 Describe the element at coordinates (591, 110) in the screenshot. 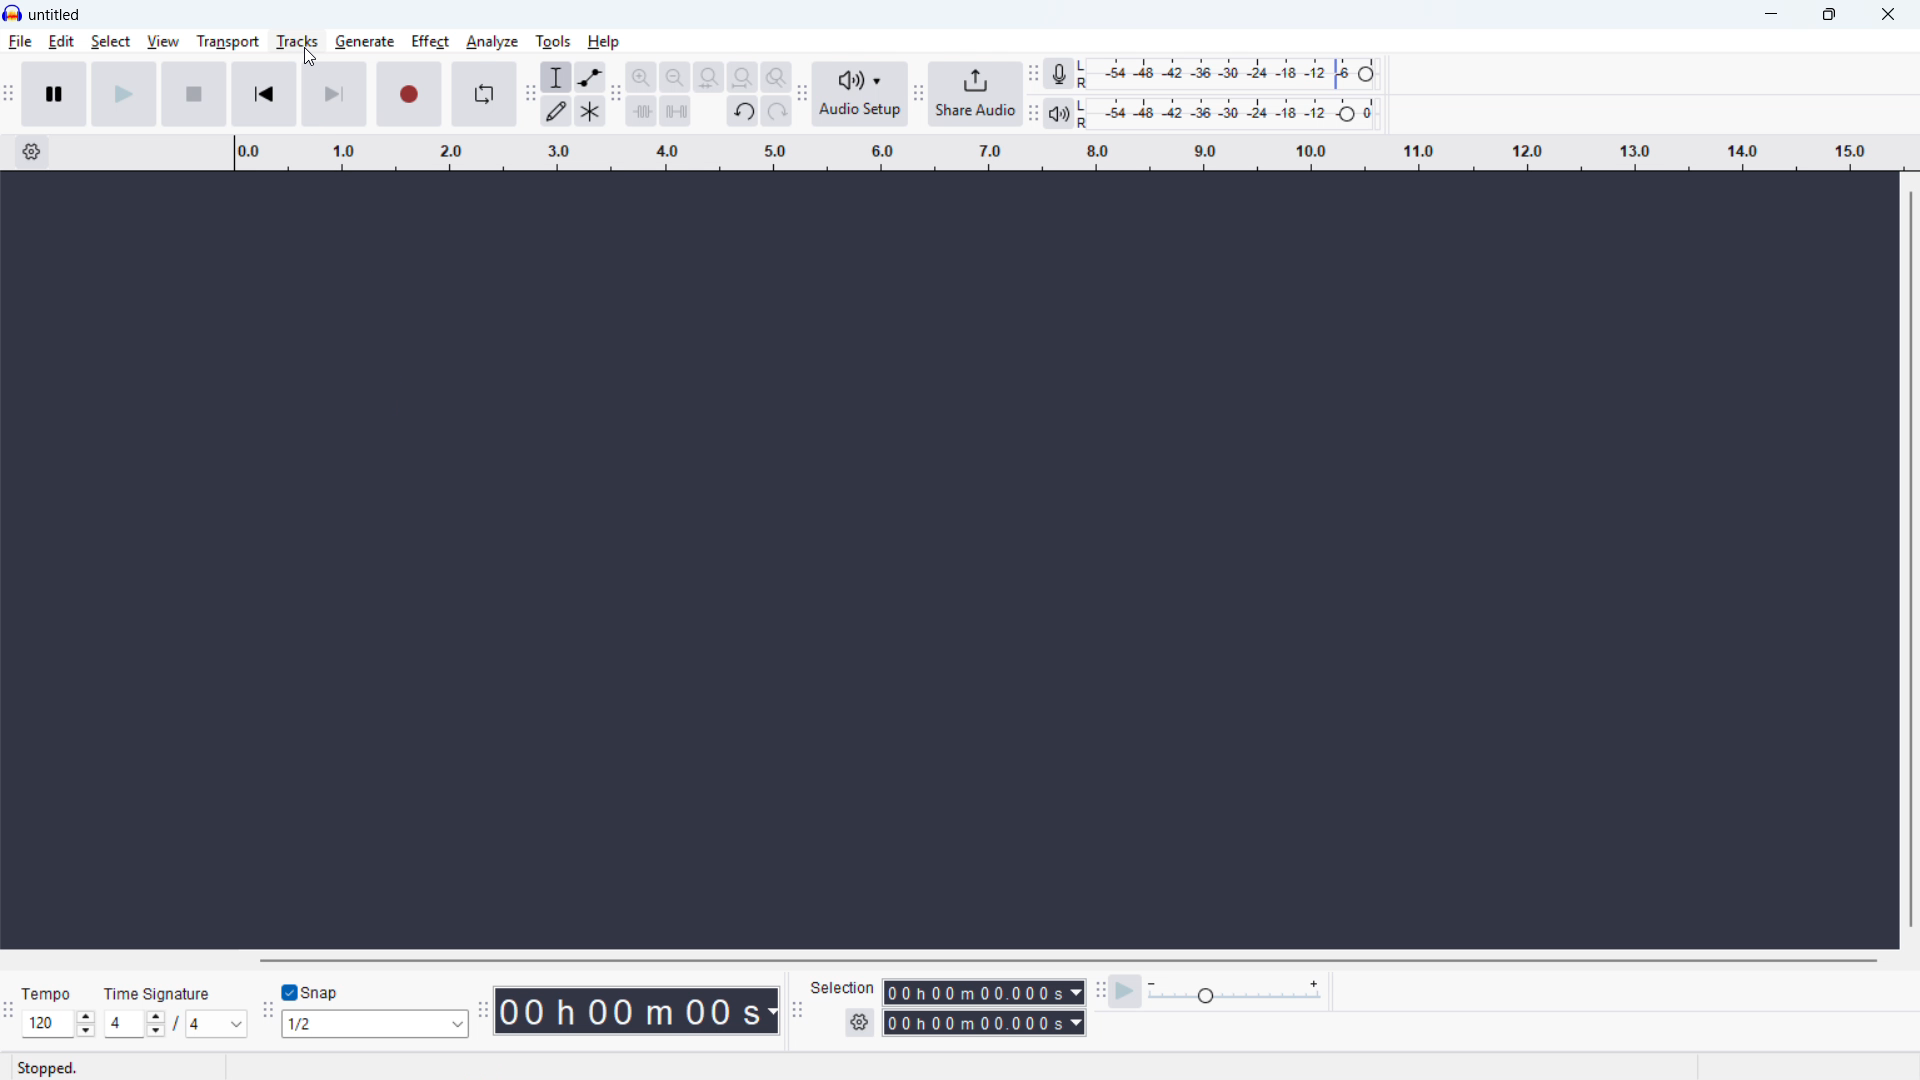

I see `Multi - tool ` at that location.